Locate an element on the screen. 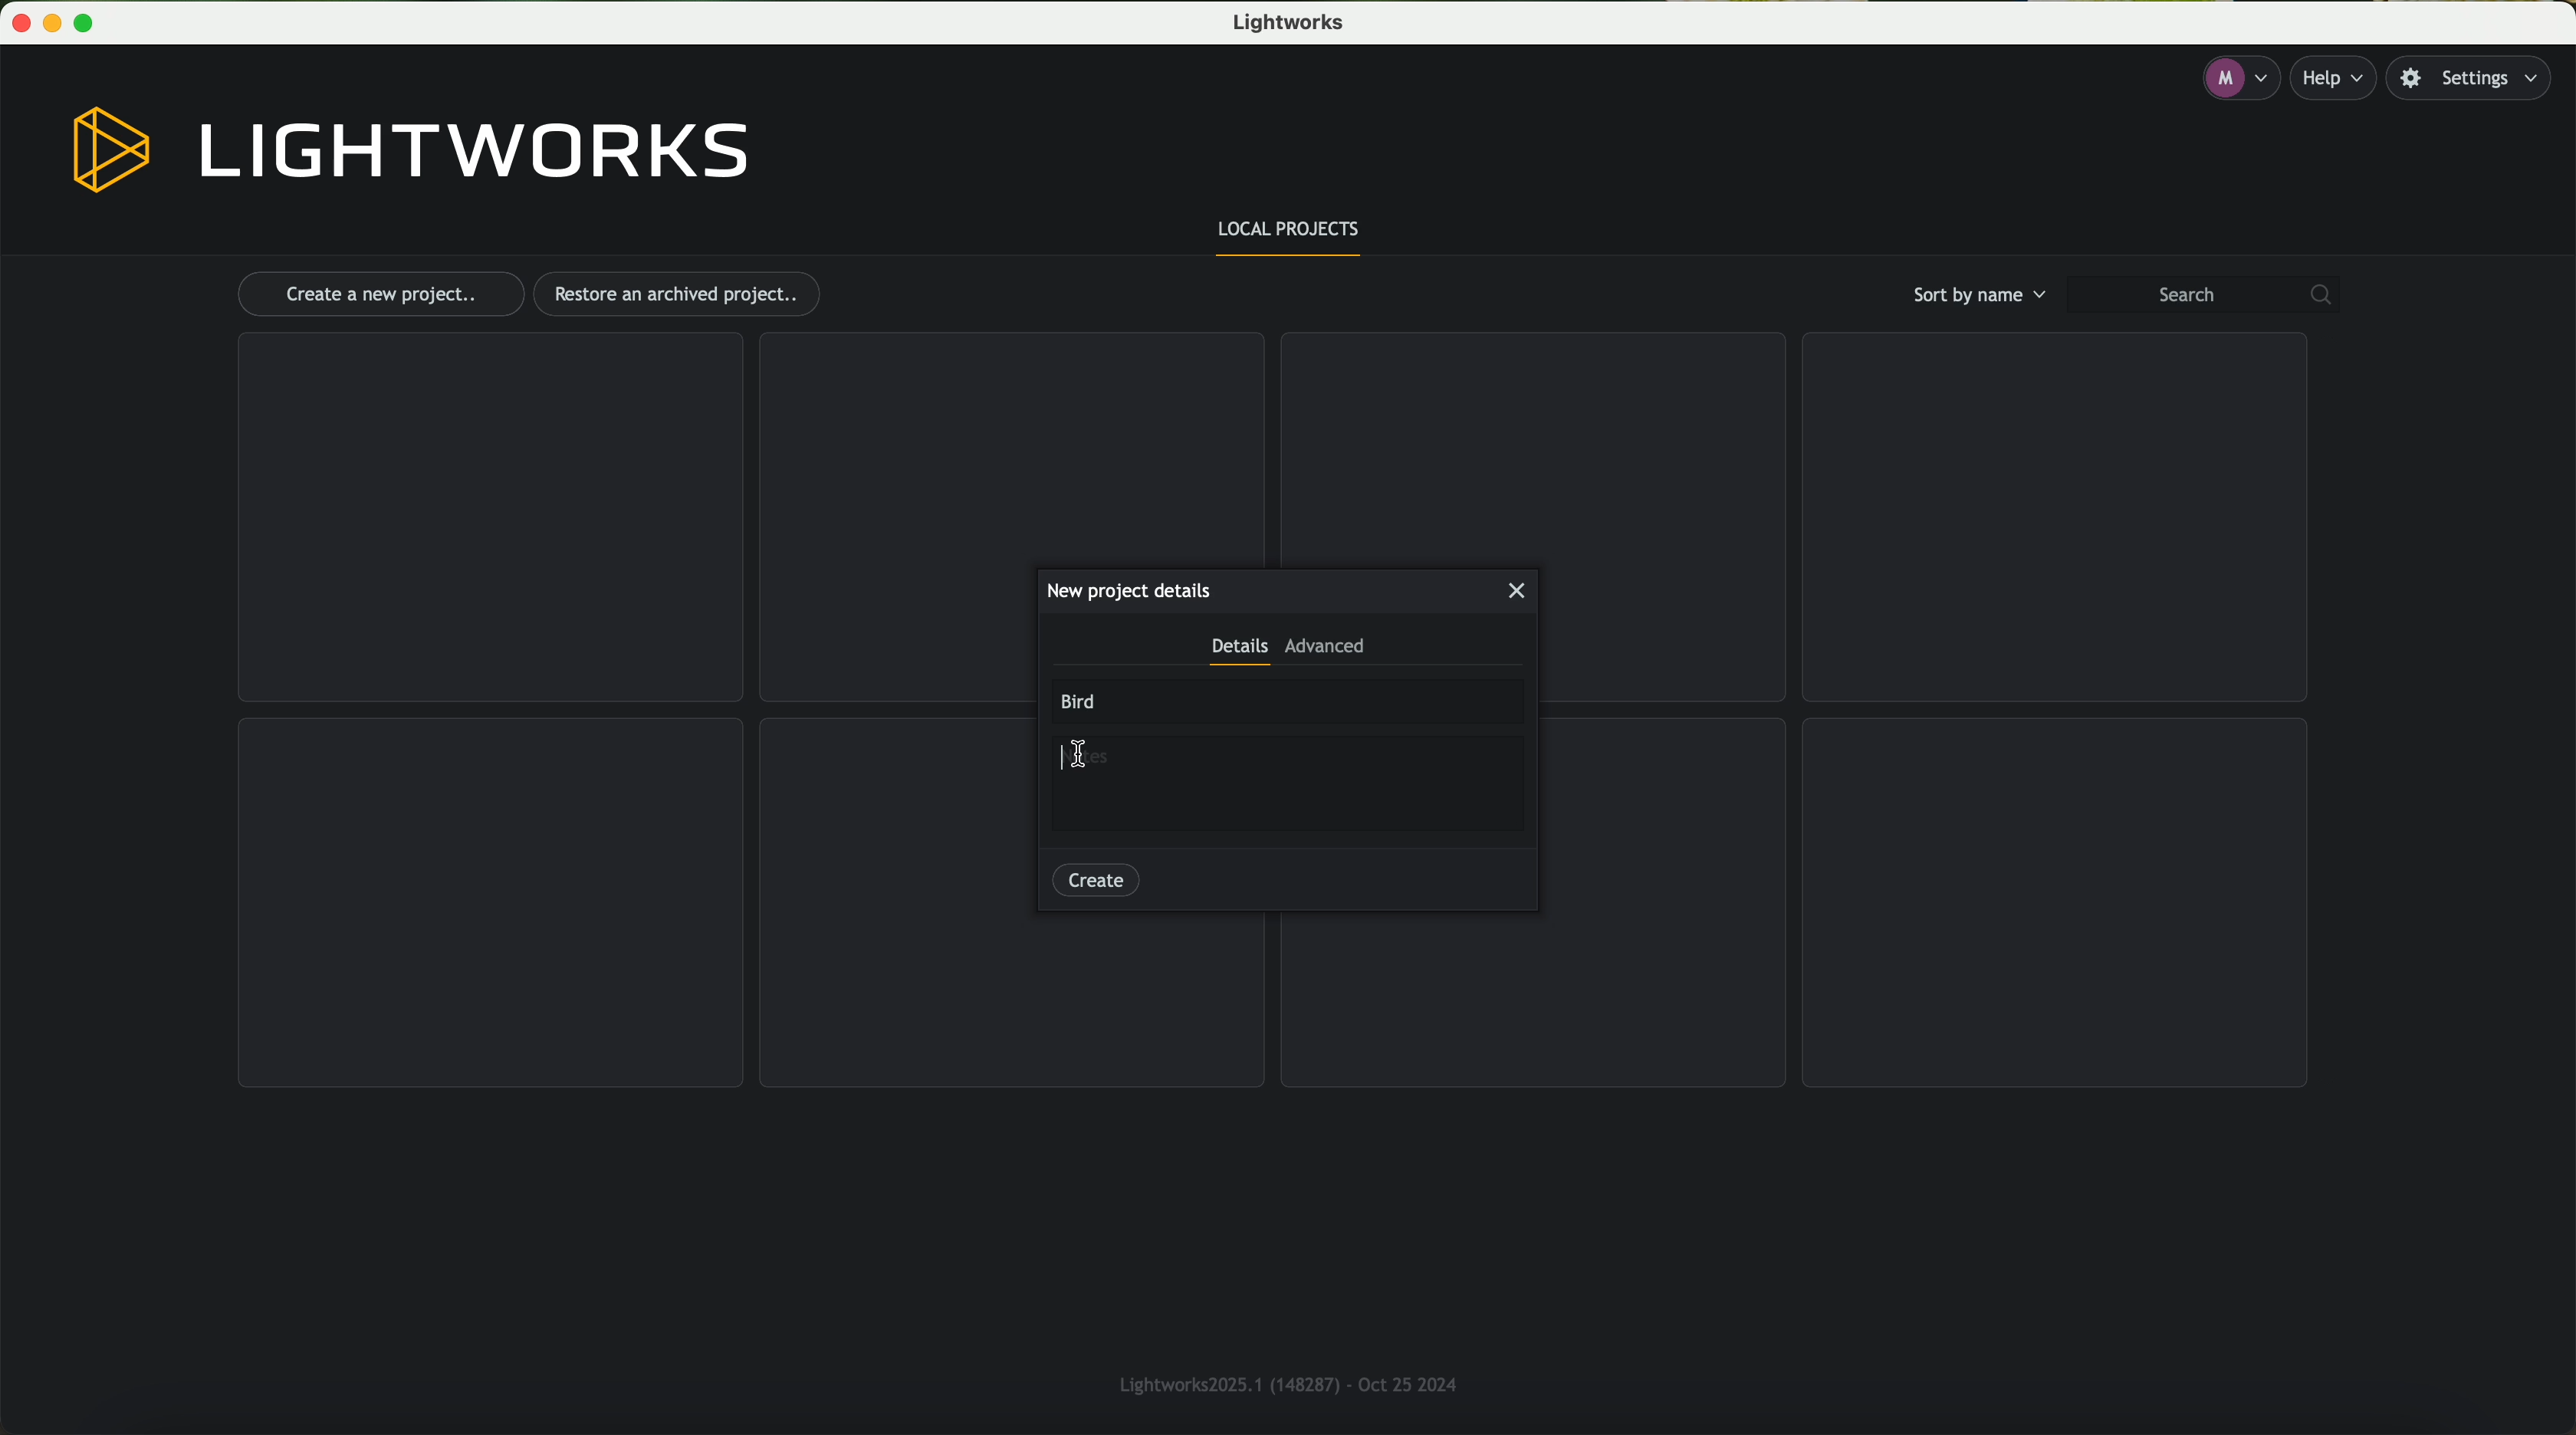 Image resolution: width=2576 pixels, height=1435 pixels. maximize is located at coordinates (92, 23).